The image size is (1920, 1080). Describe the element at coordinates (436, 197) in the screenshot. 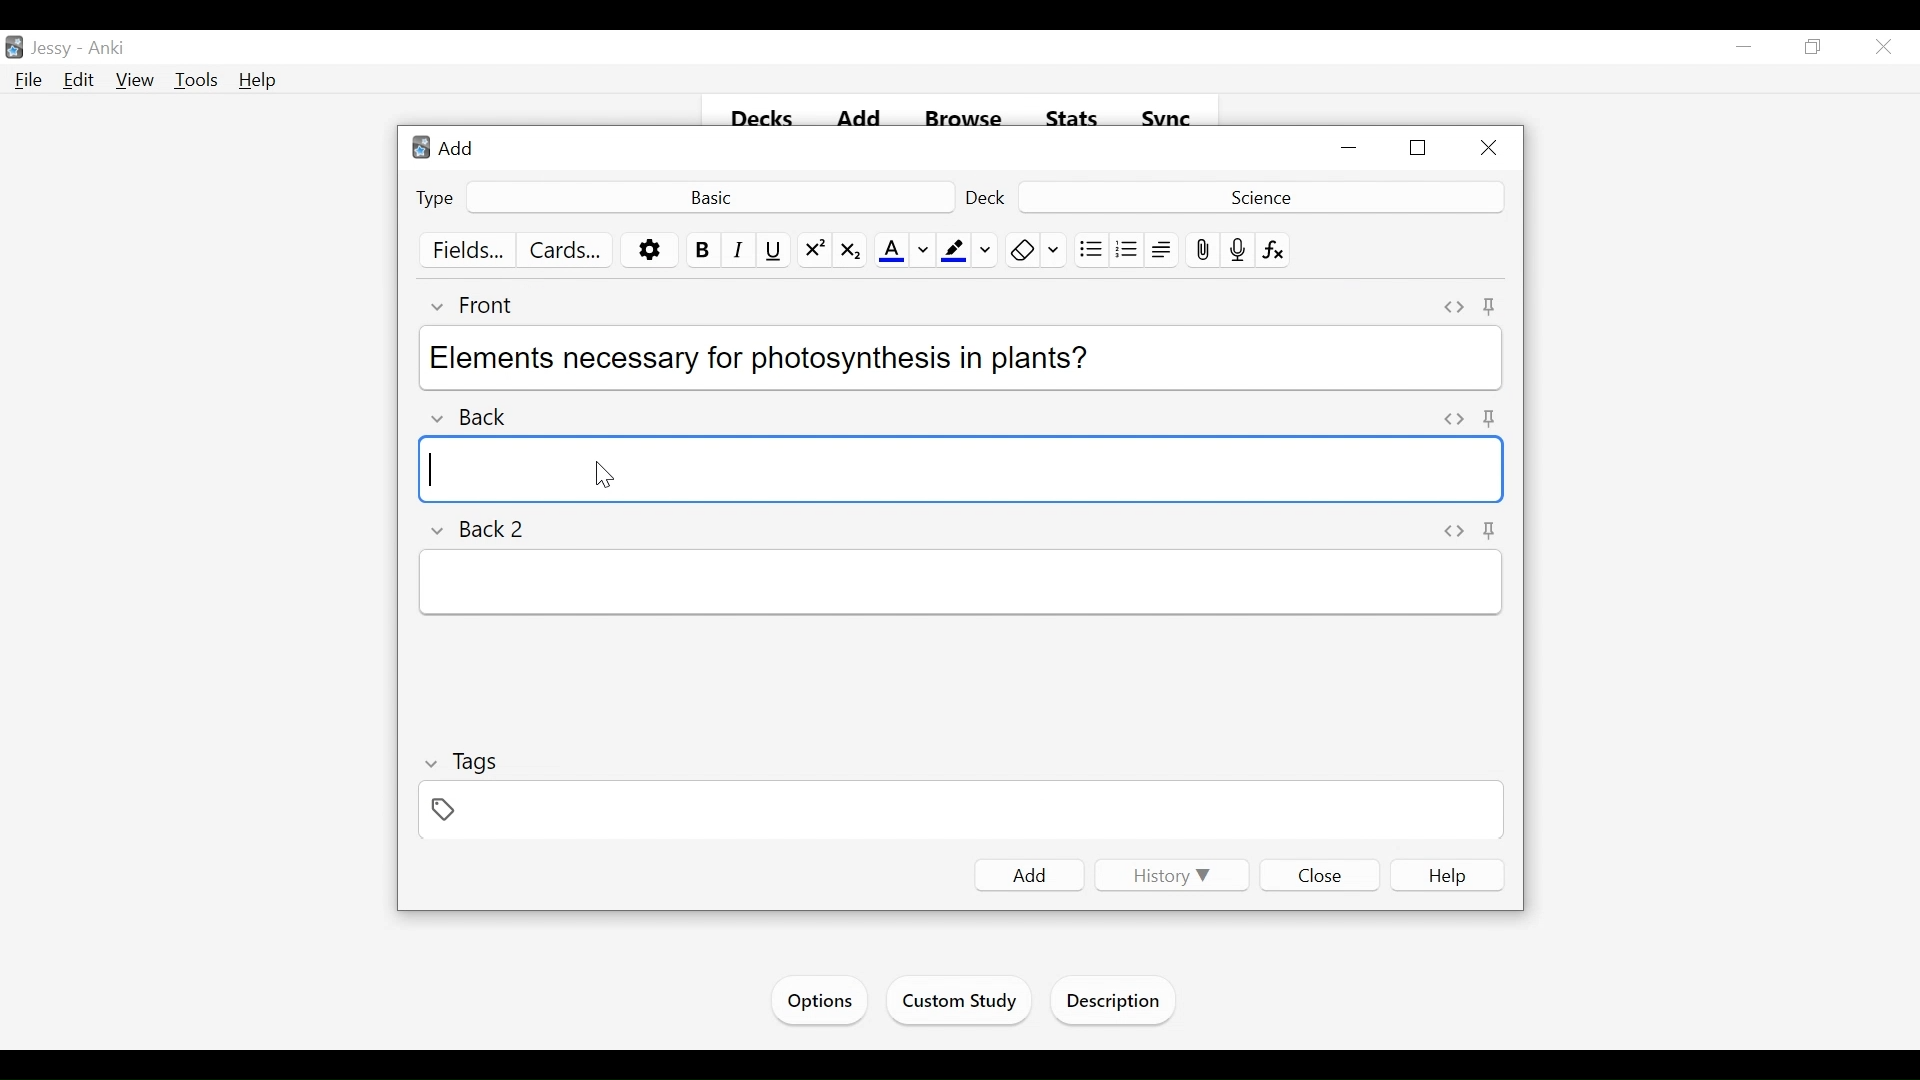

I see `Type` at that location.